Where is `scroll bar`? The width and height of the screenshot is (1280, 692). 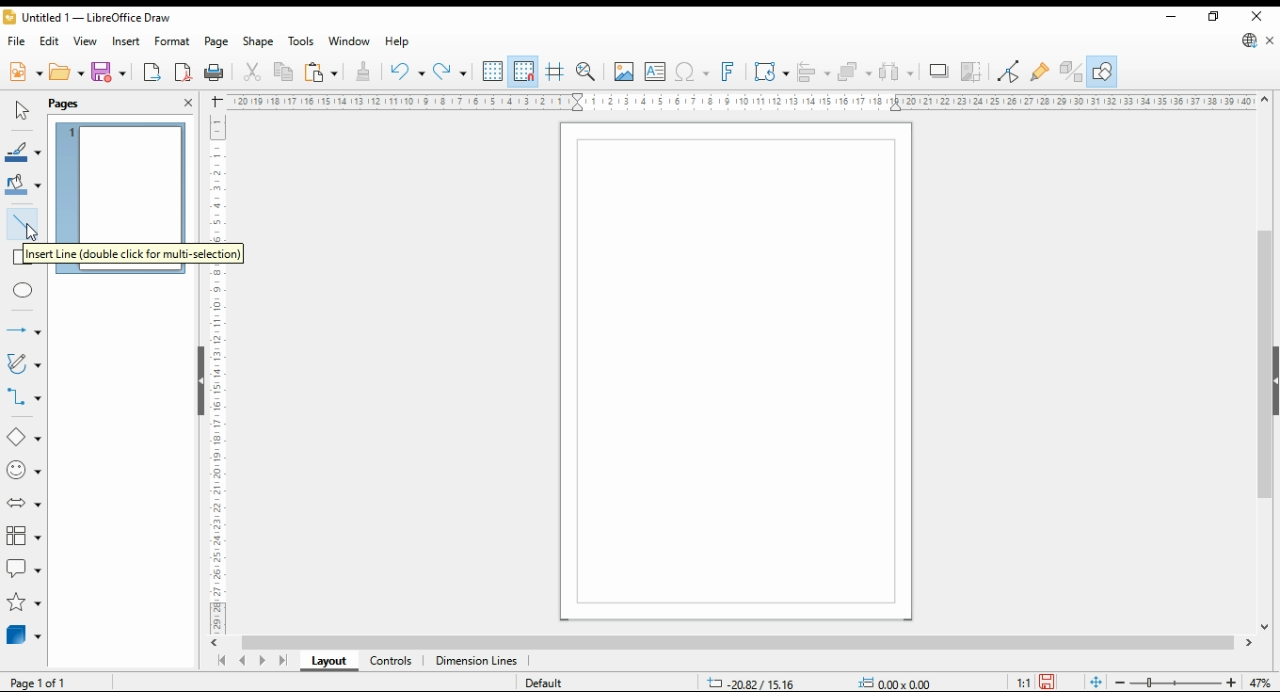 scroll bar is located at coordinates (198, 381).